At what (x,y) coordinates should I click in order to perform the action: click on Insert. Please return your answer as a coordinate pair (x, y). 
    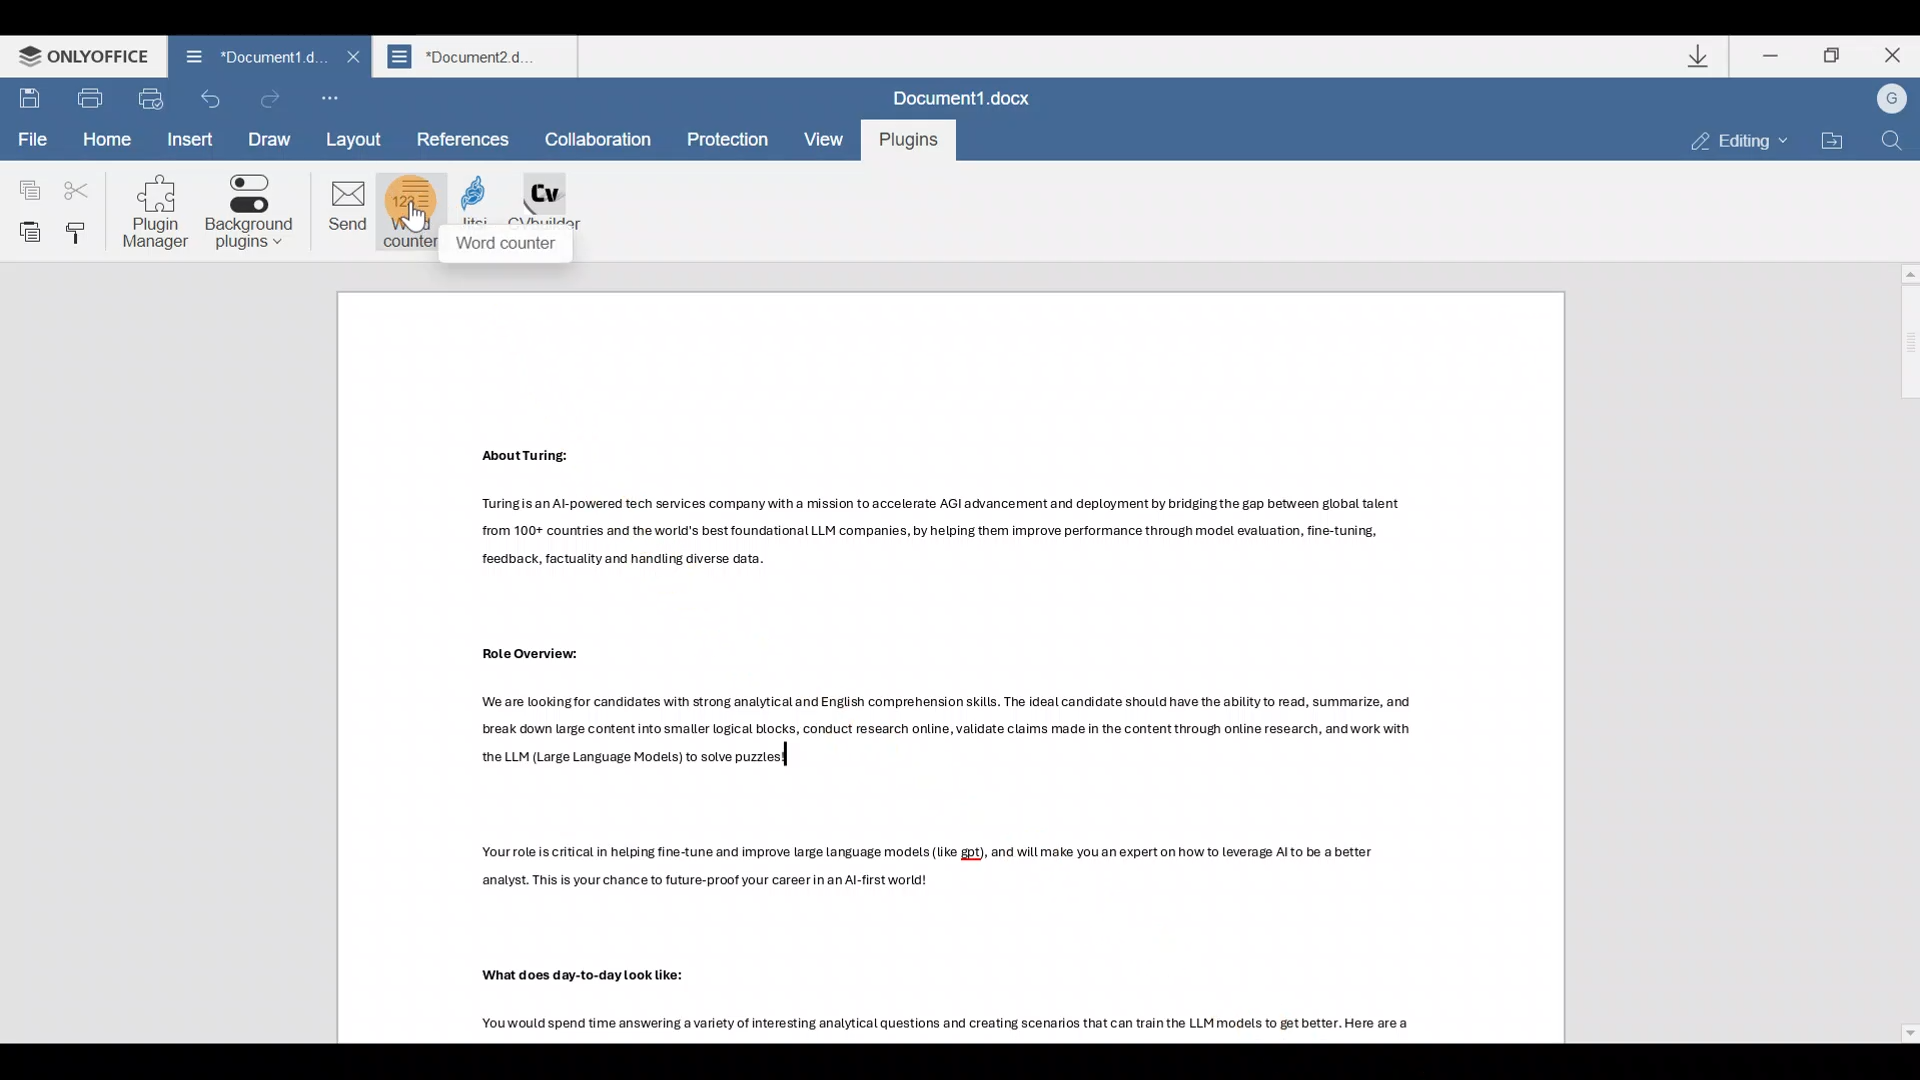
    Looking at the image, I should click on (192, 140).